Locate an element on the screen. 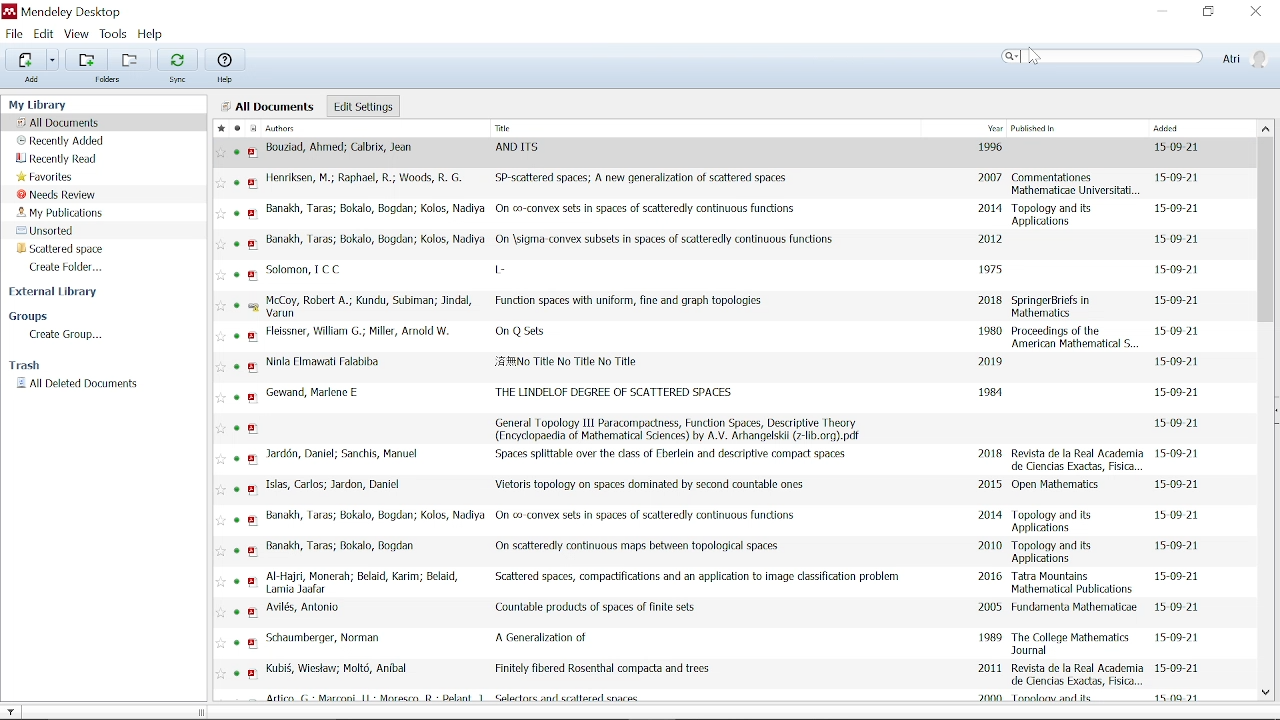  Create folder is located at coordinates (77, 267).